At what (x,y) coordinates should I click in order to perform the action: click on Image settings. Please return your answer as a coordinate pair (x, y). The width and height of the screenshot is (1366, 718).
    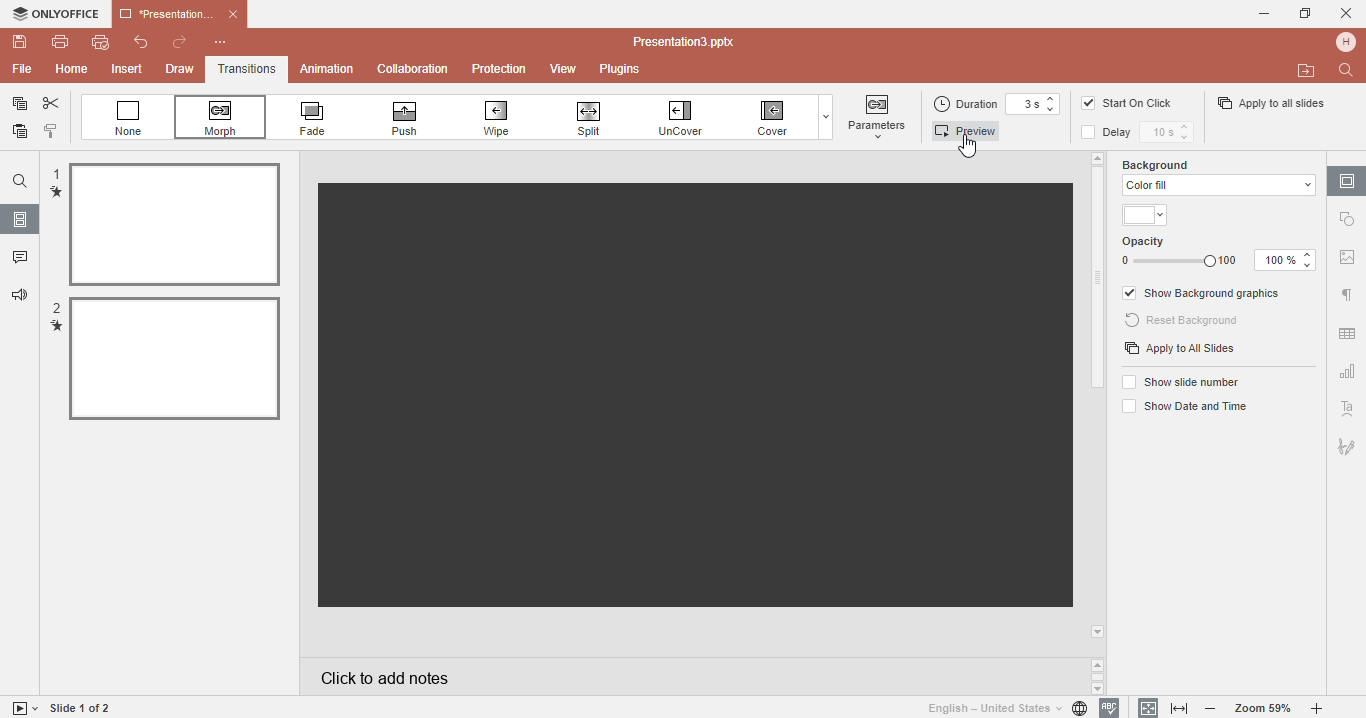
    Looking at the image, I should click on (1347, 261).